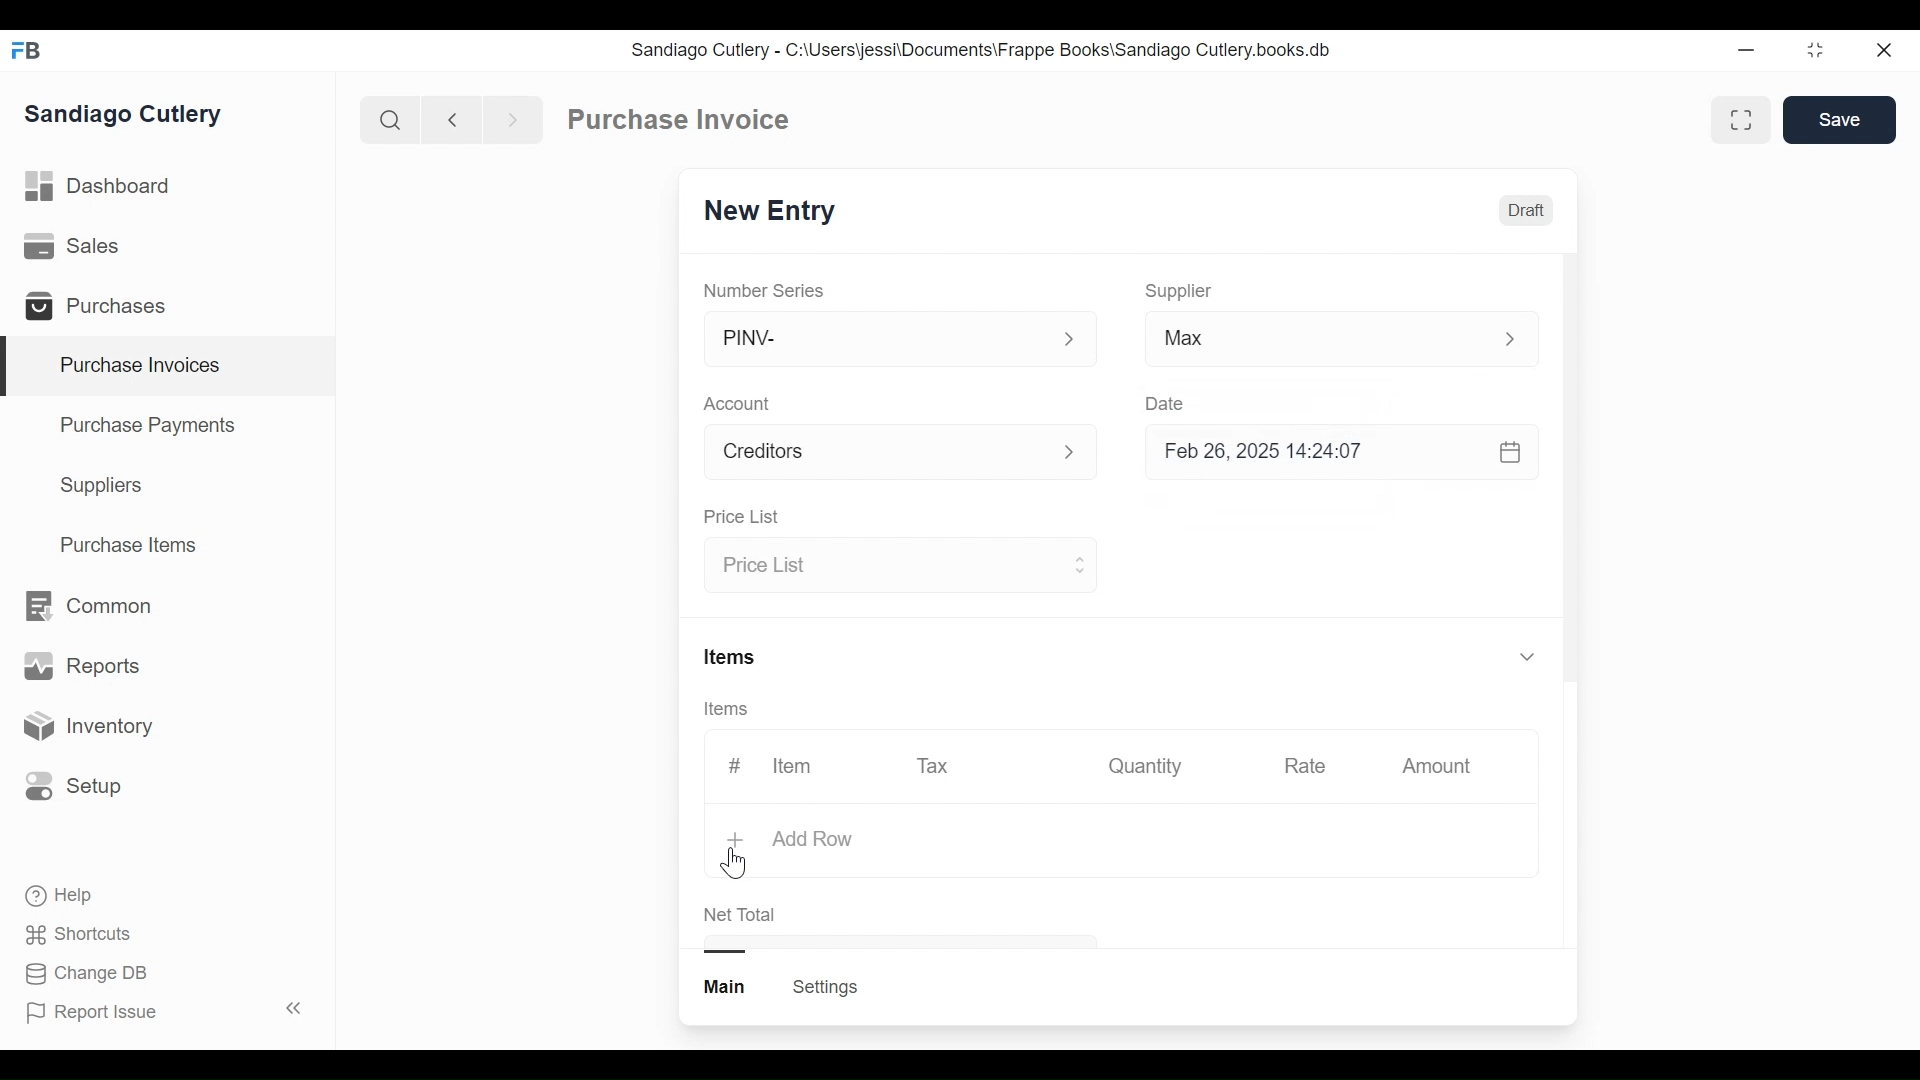 The height and width of the screenshot is (1080, 1920). I want to click on Change DB, so click(90, 974).